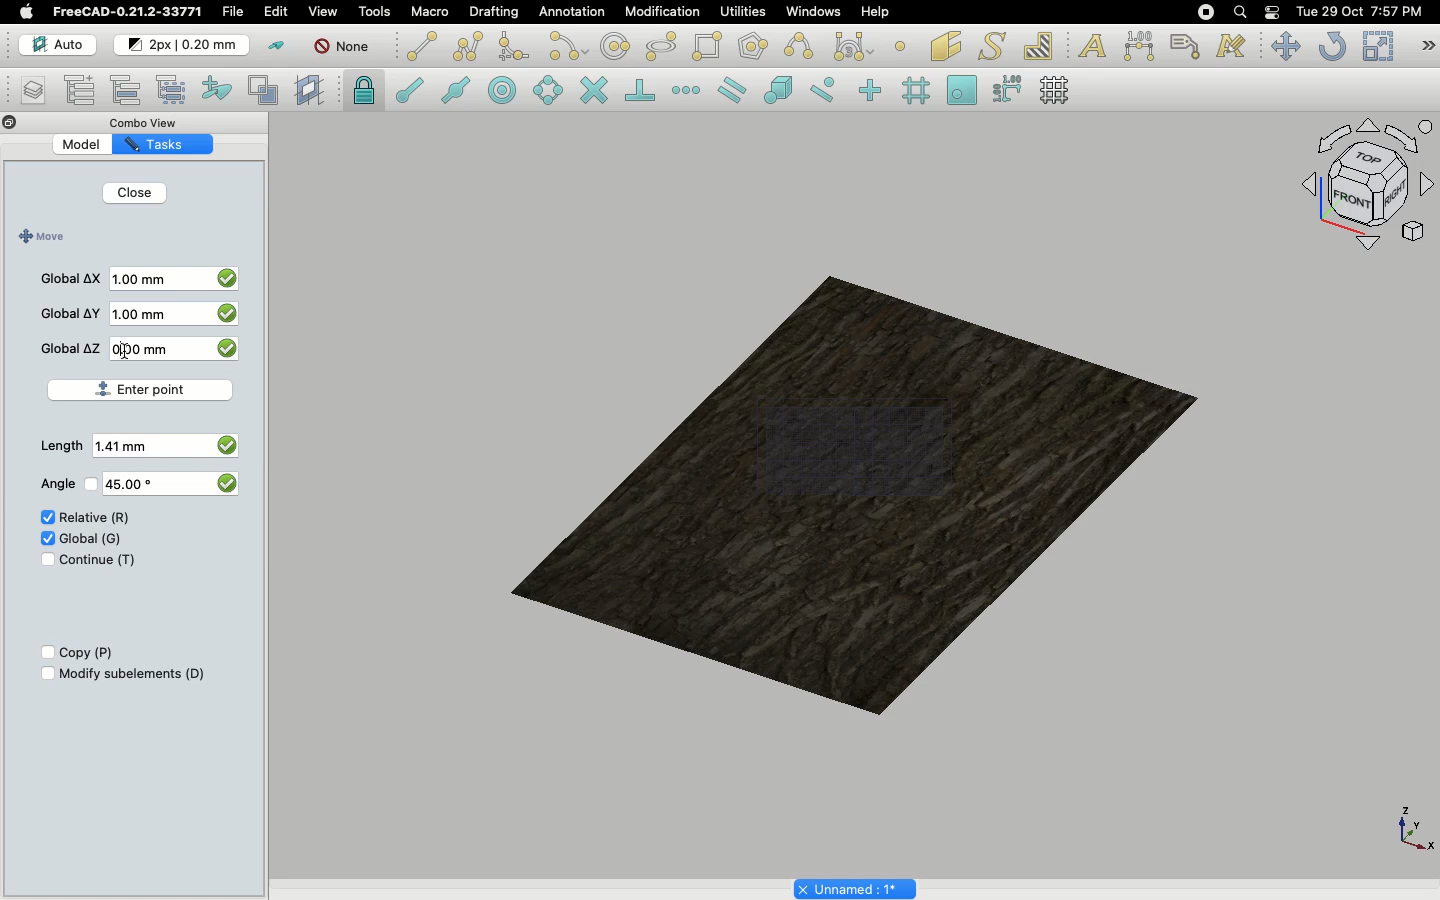 The height and width of the screenshot is (900, 1440). What do you see at coordinates (277, 46) in the screenshot?
I see `Toggle construction mode` at bounding box center [277, 46].